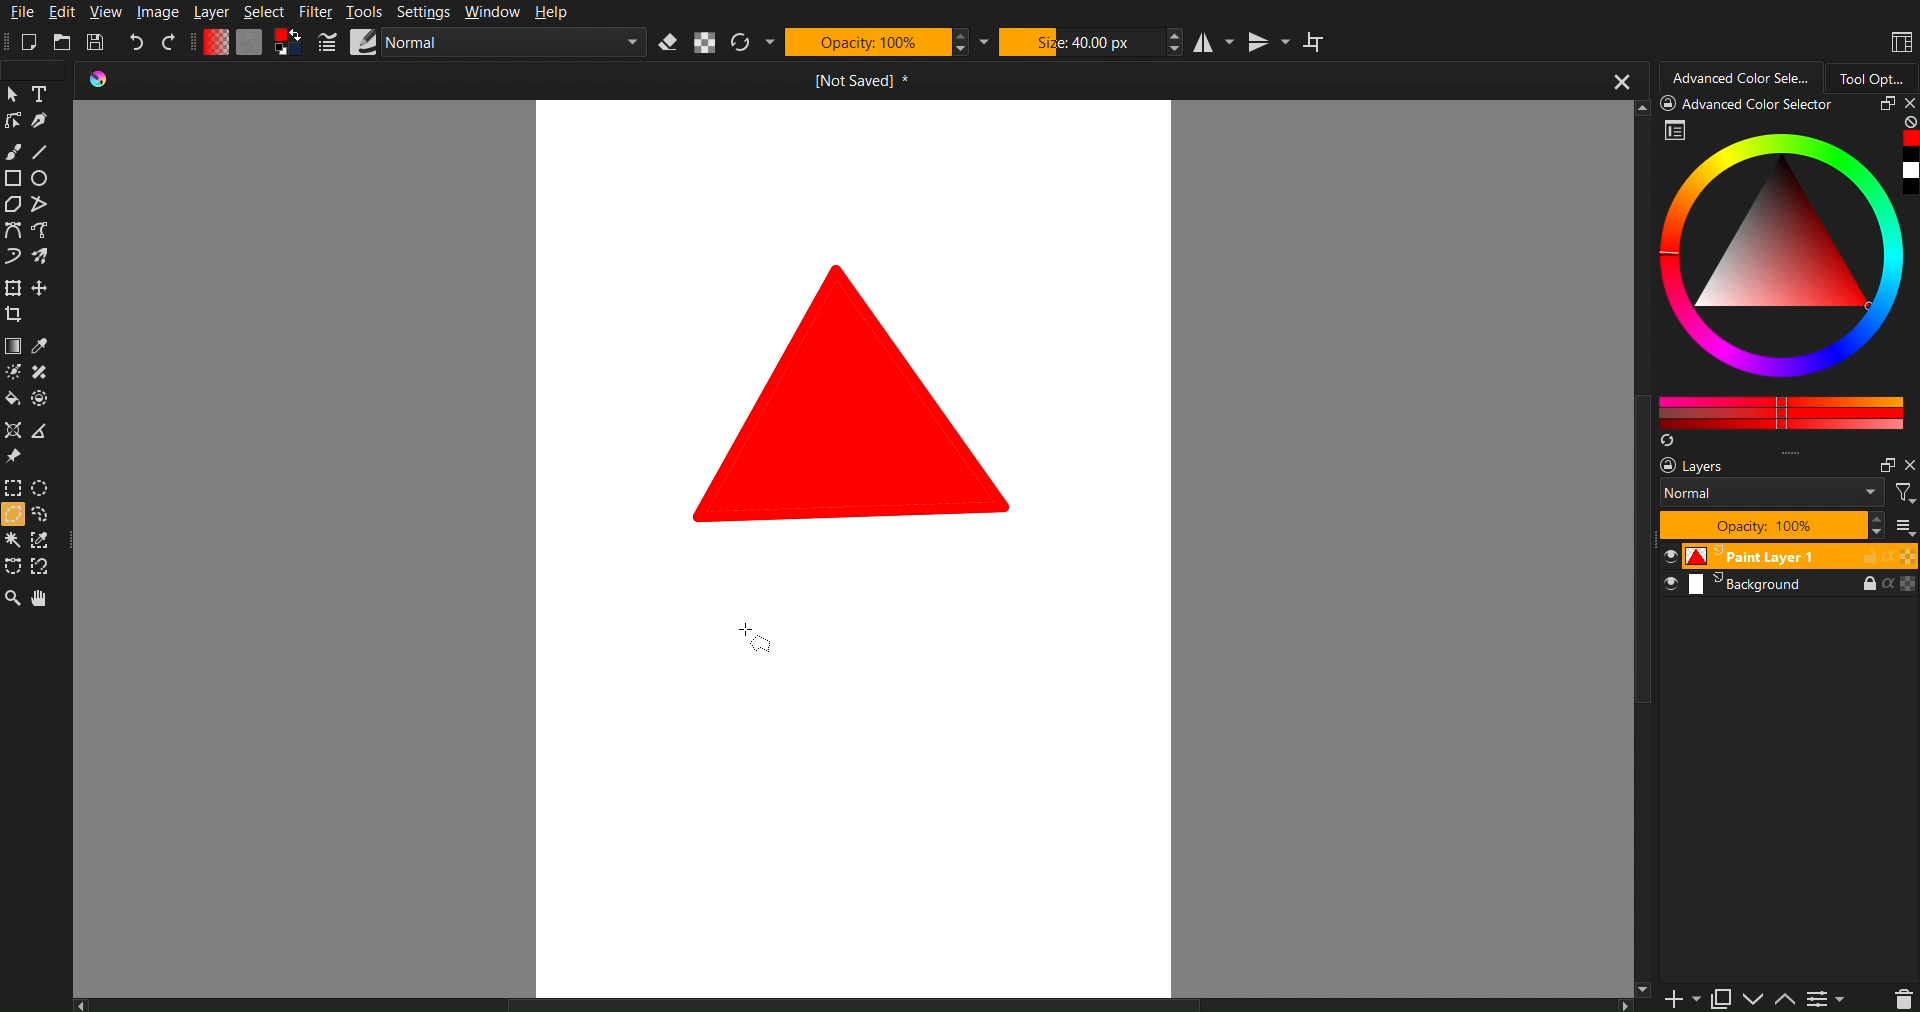  I want to click on selection free shape, so click(12, 565).